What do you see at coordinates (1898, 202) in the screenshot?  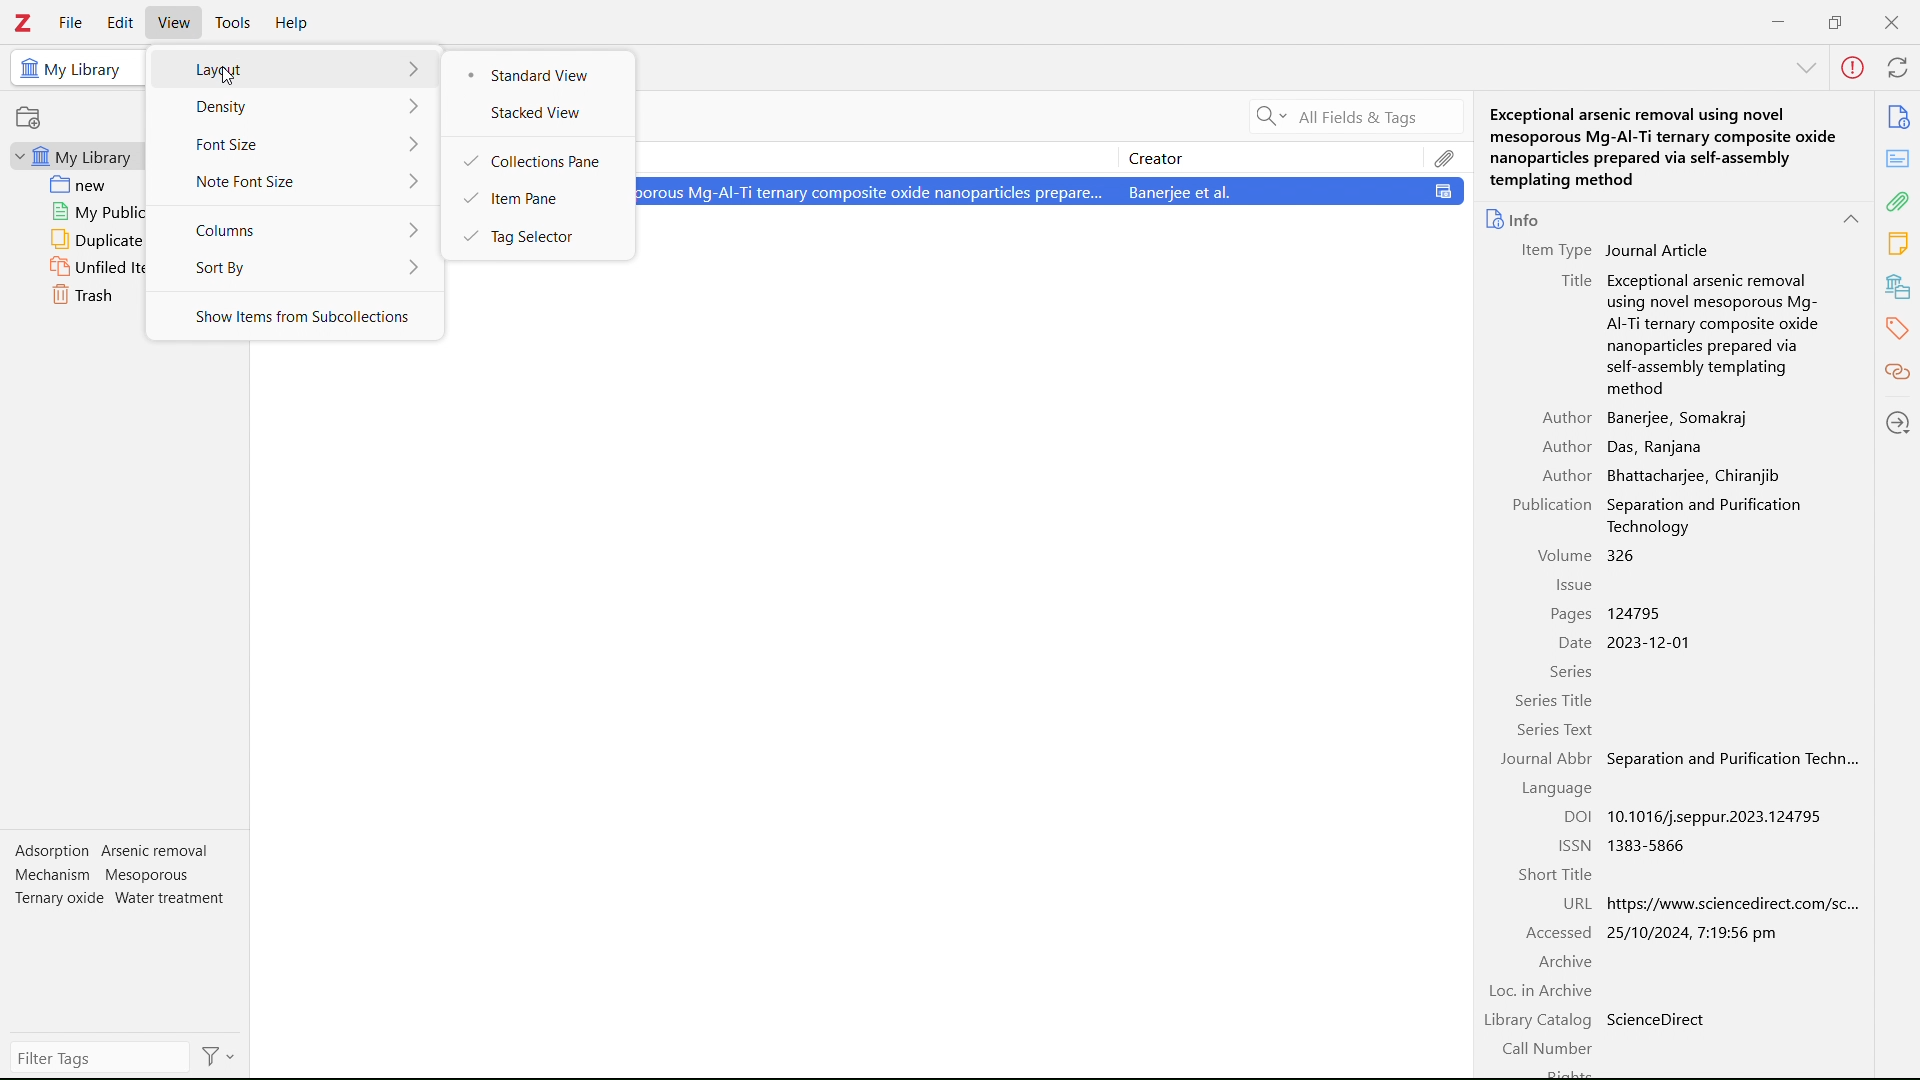 I see `attachments` at bounding box center [1898, 202].